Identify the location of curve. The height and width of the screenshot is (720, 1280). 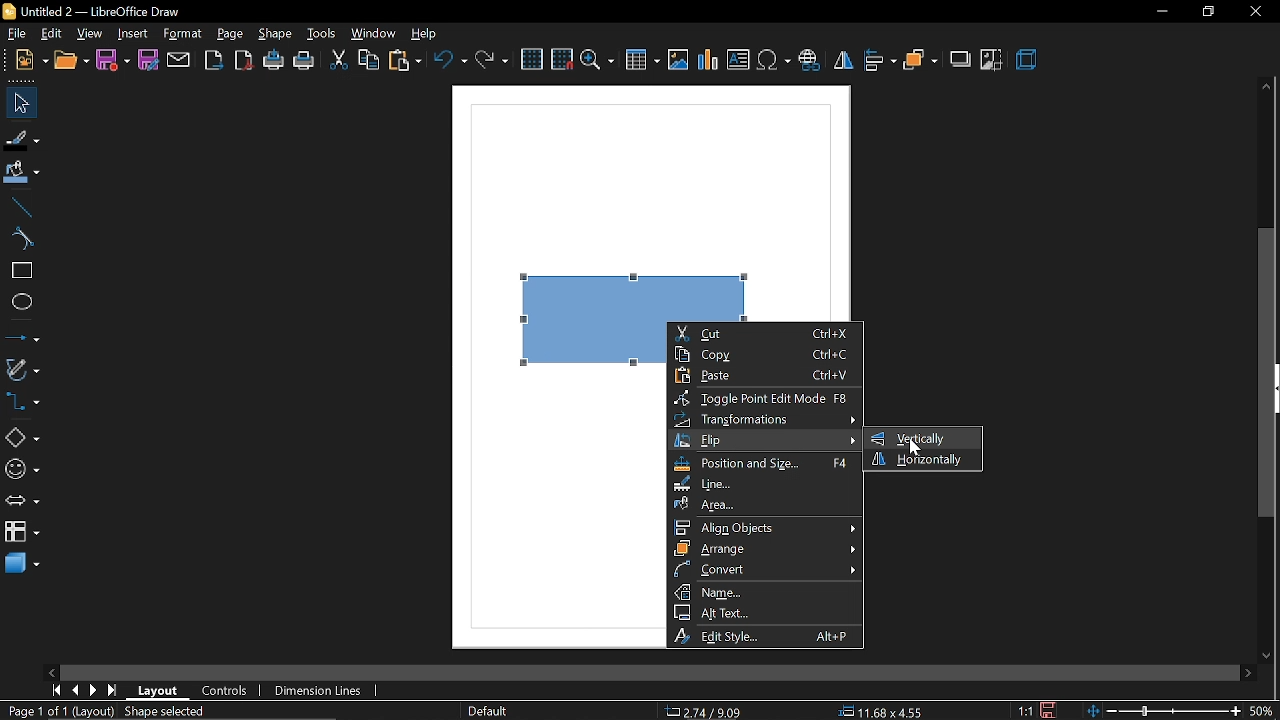
(20, 238).